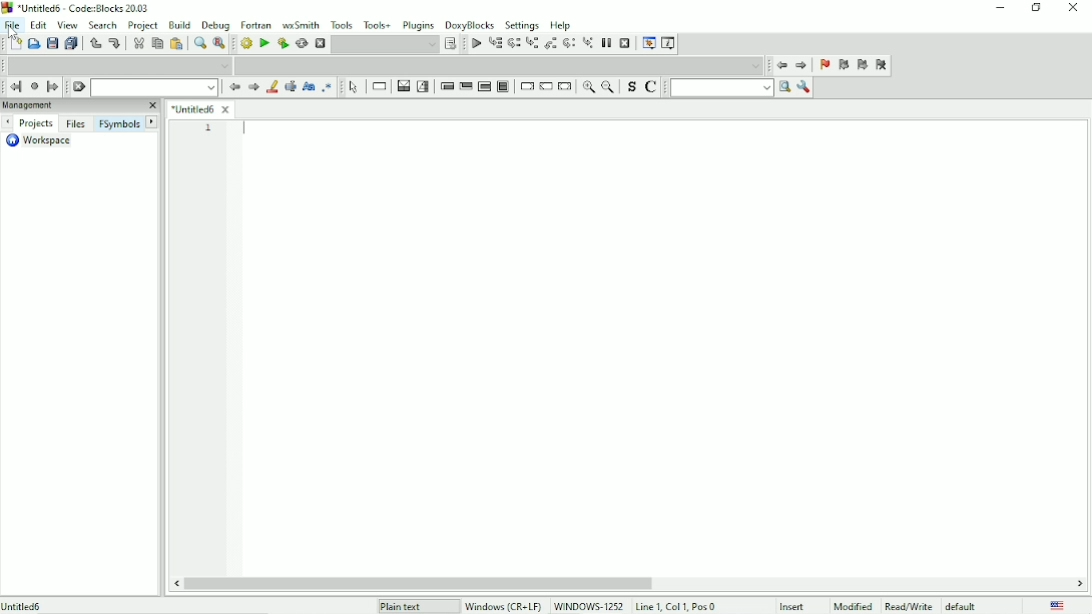 Image resolution: width=1092 pixels, height=614 pixels. Describe the element at coordinates (495, 44) in the screenshot. I see `Run to cursor` at that location.